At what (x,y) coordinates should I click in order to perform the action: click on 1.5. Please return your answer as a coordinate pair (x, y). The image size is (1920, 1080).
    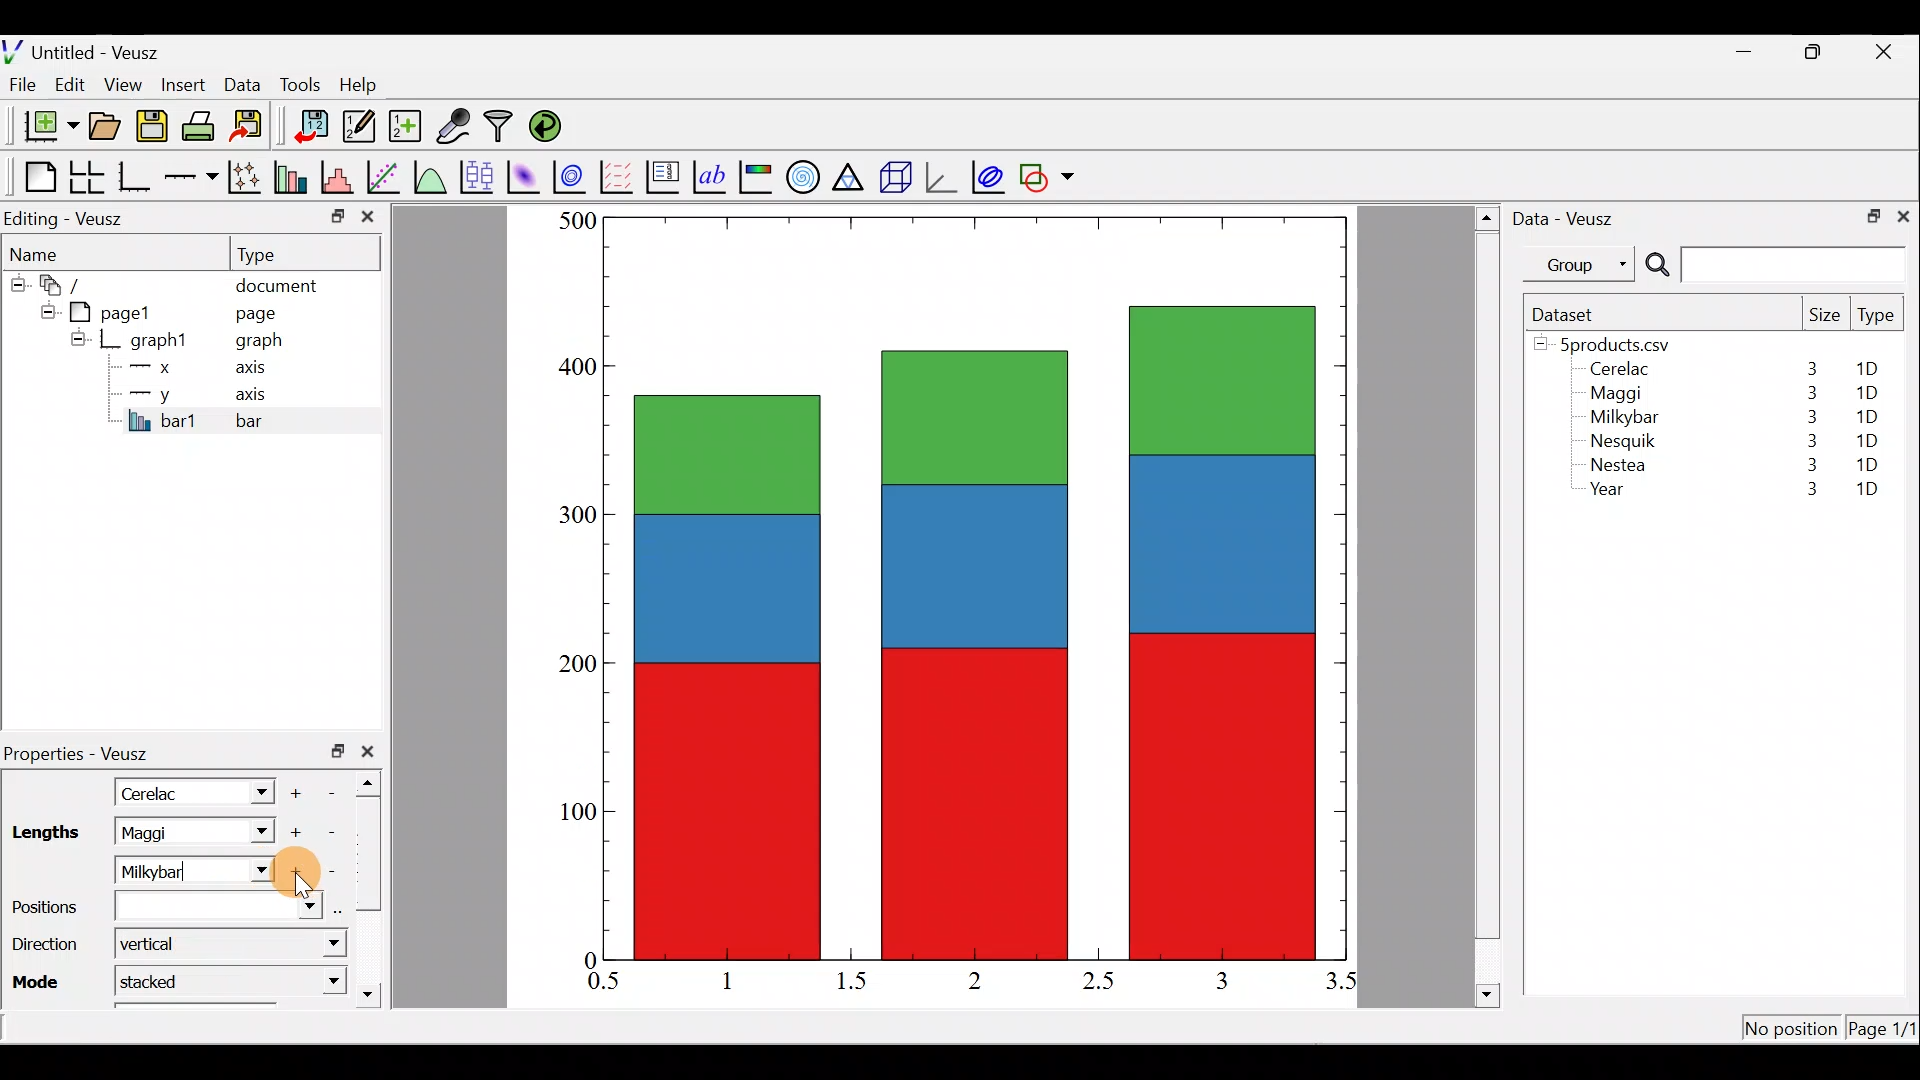
    Looking at the image, I should click on (856, 982).